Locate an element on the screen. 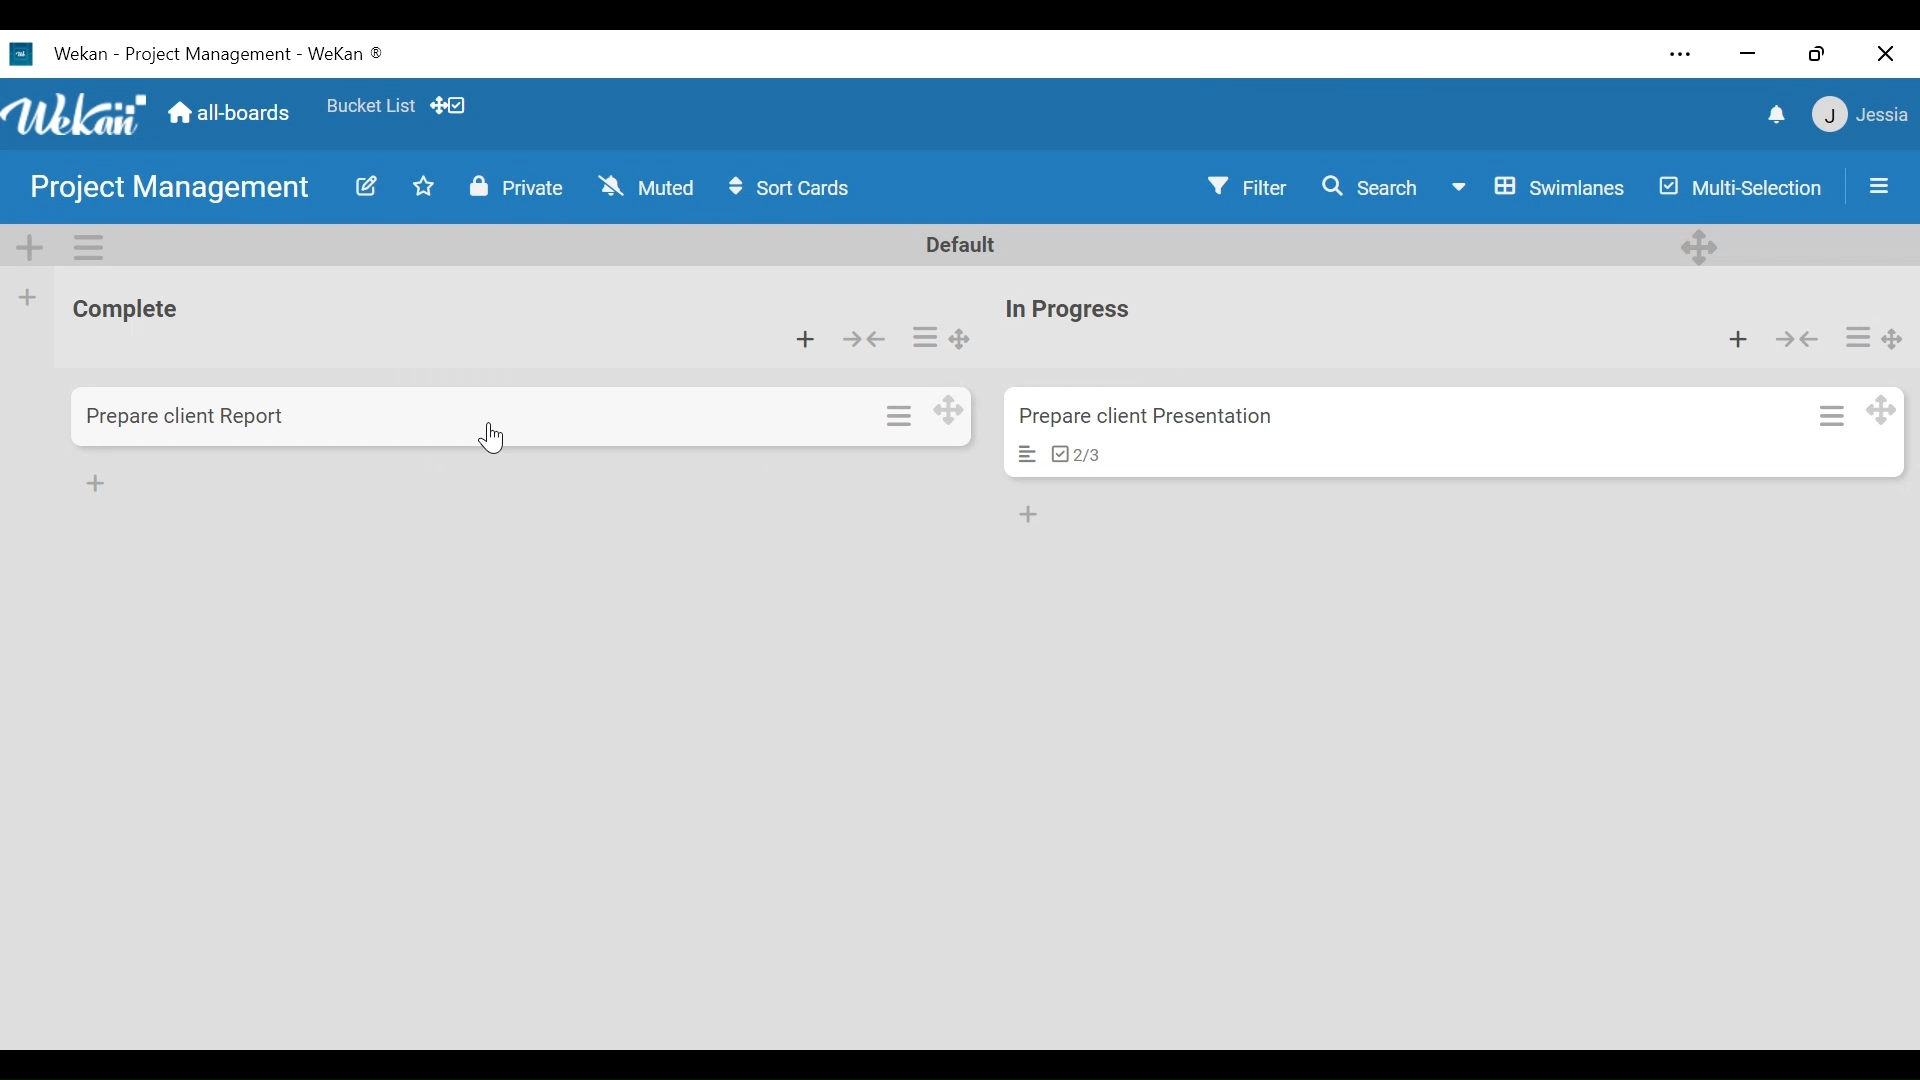  Add Swimlane  is located at coordinates (27, 245).